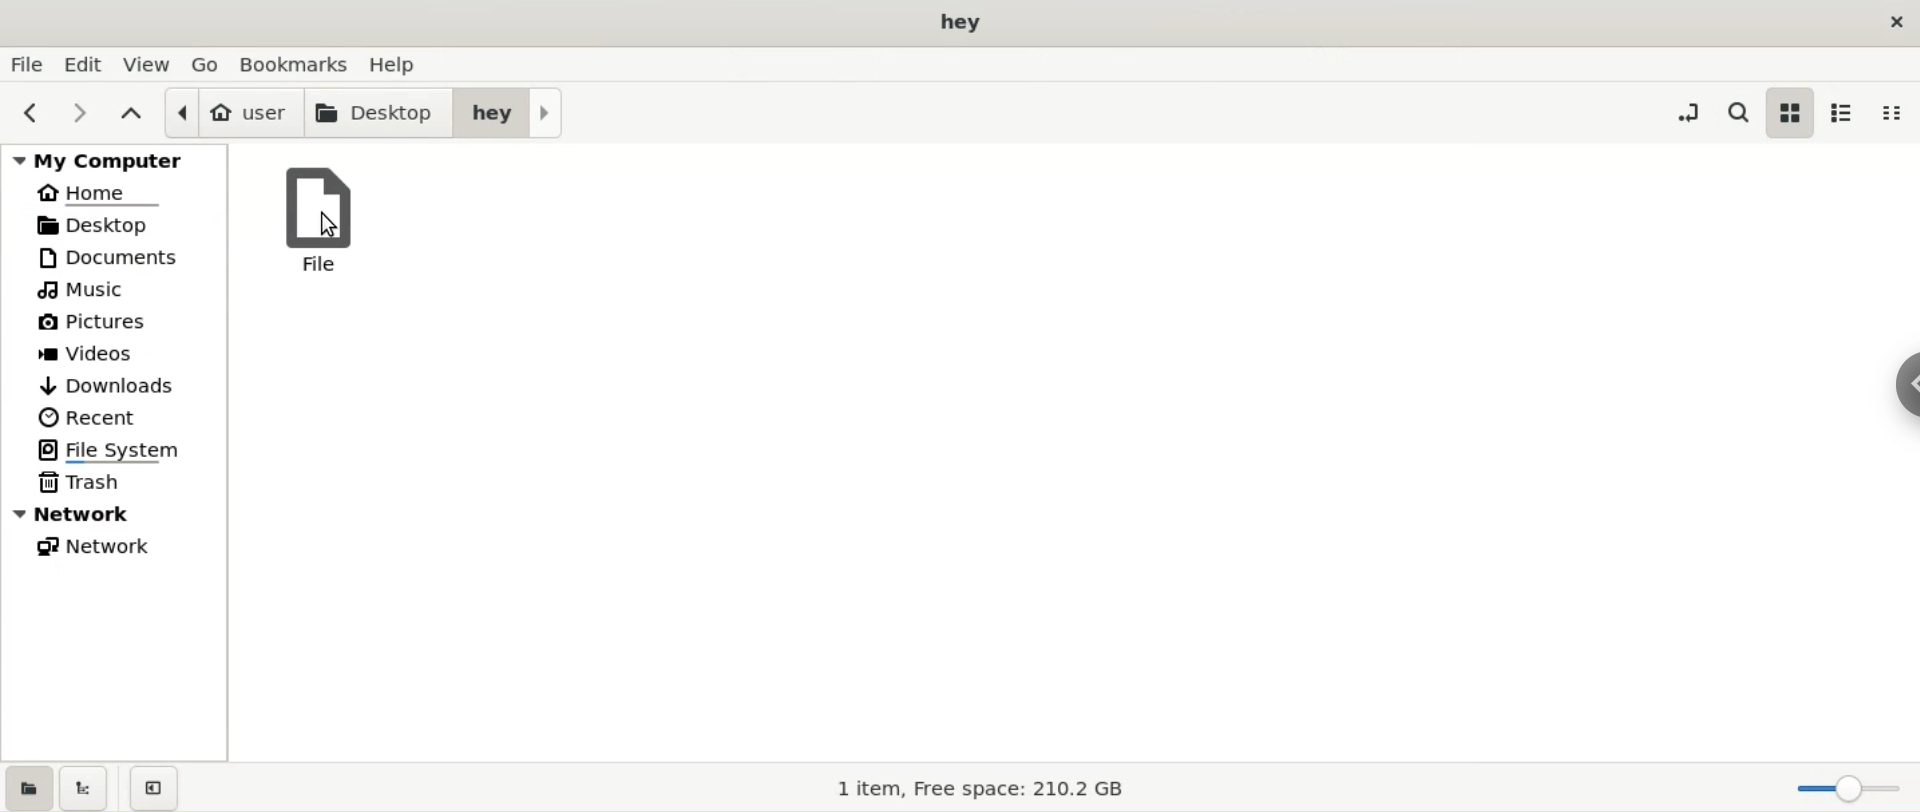  Describe the element at coordinates (231, 113) in the screenshot. I see `user` at that location.